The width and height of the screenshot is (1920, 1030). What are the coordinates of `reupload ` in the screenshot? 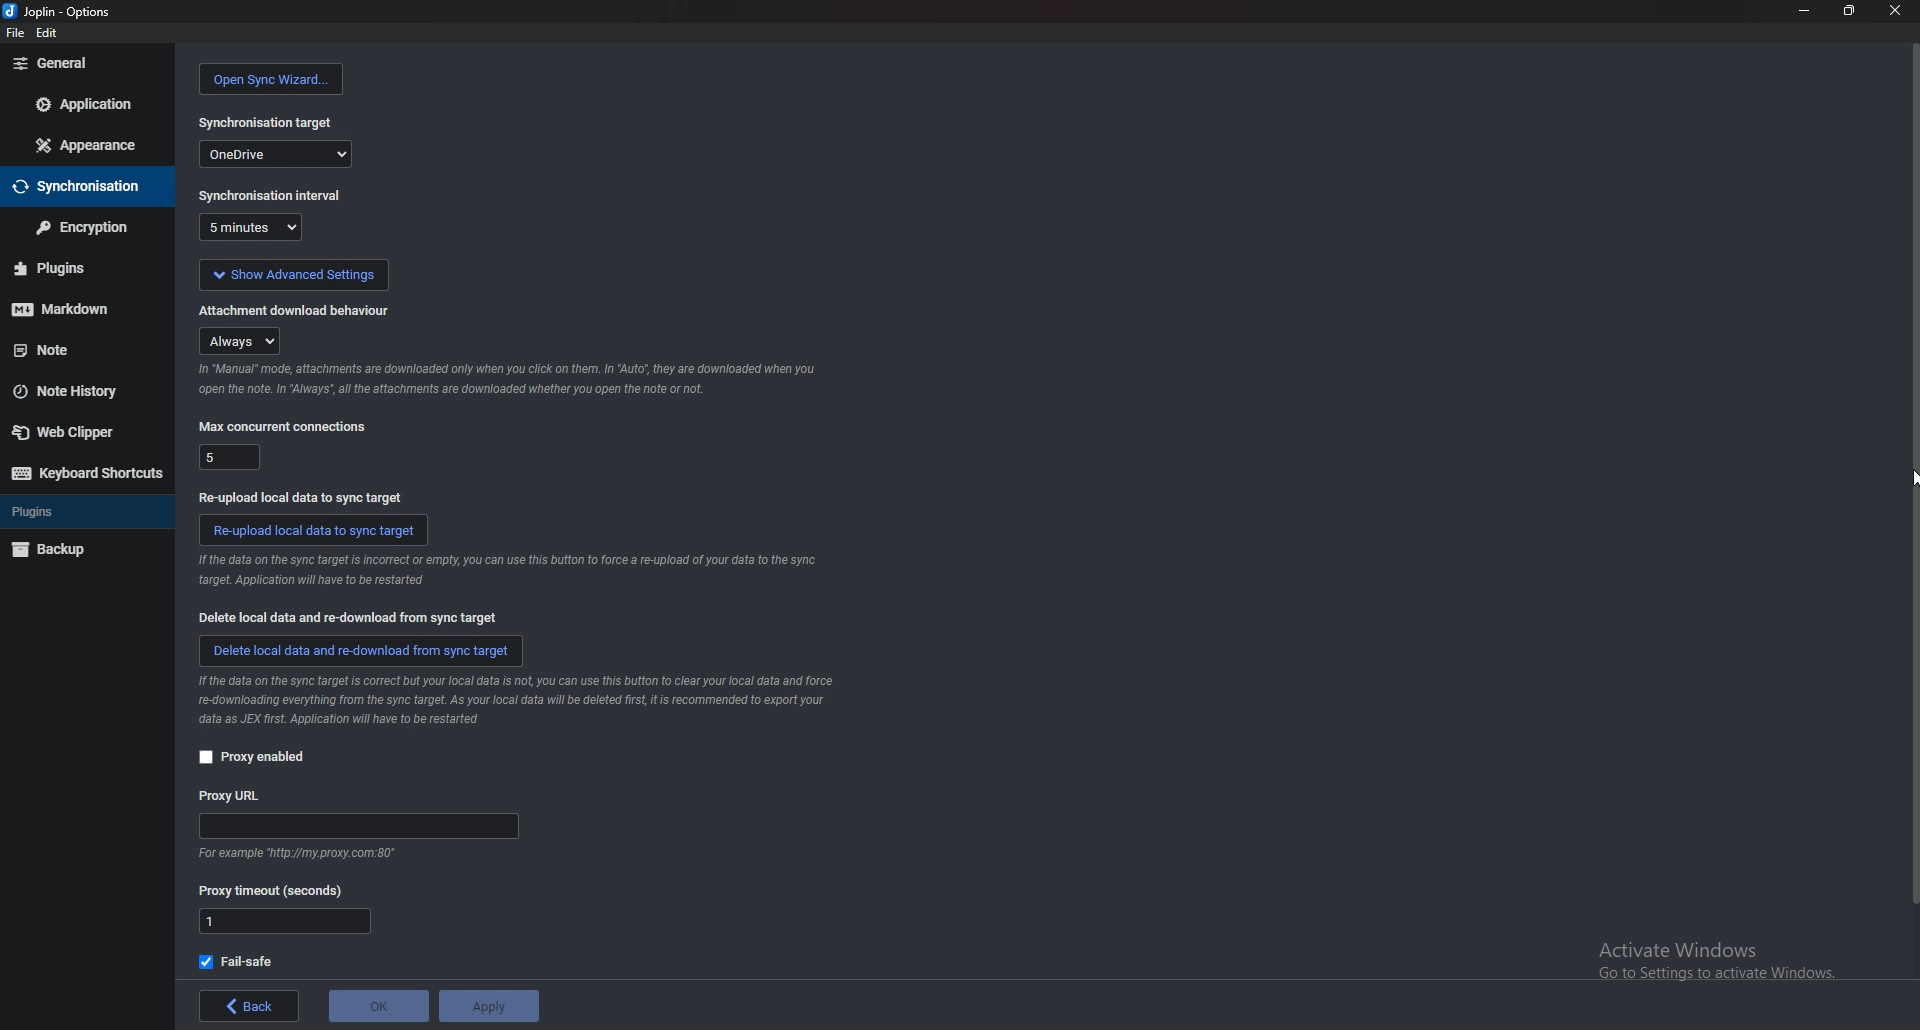 It's located at (299, 496).